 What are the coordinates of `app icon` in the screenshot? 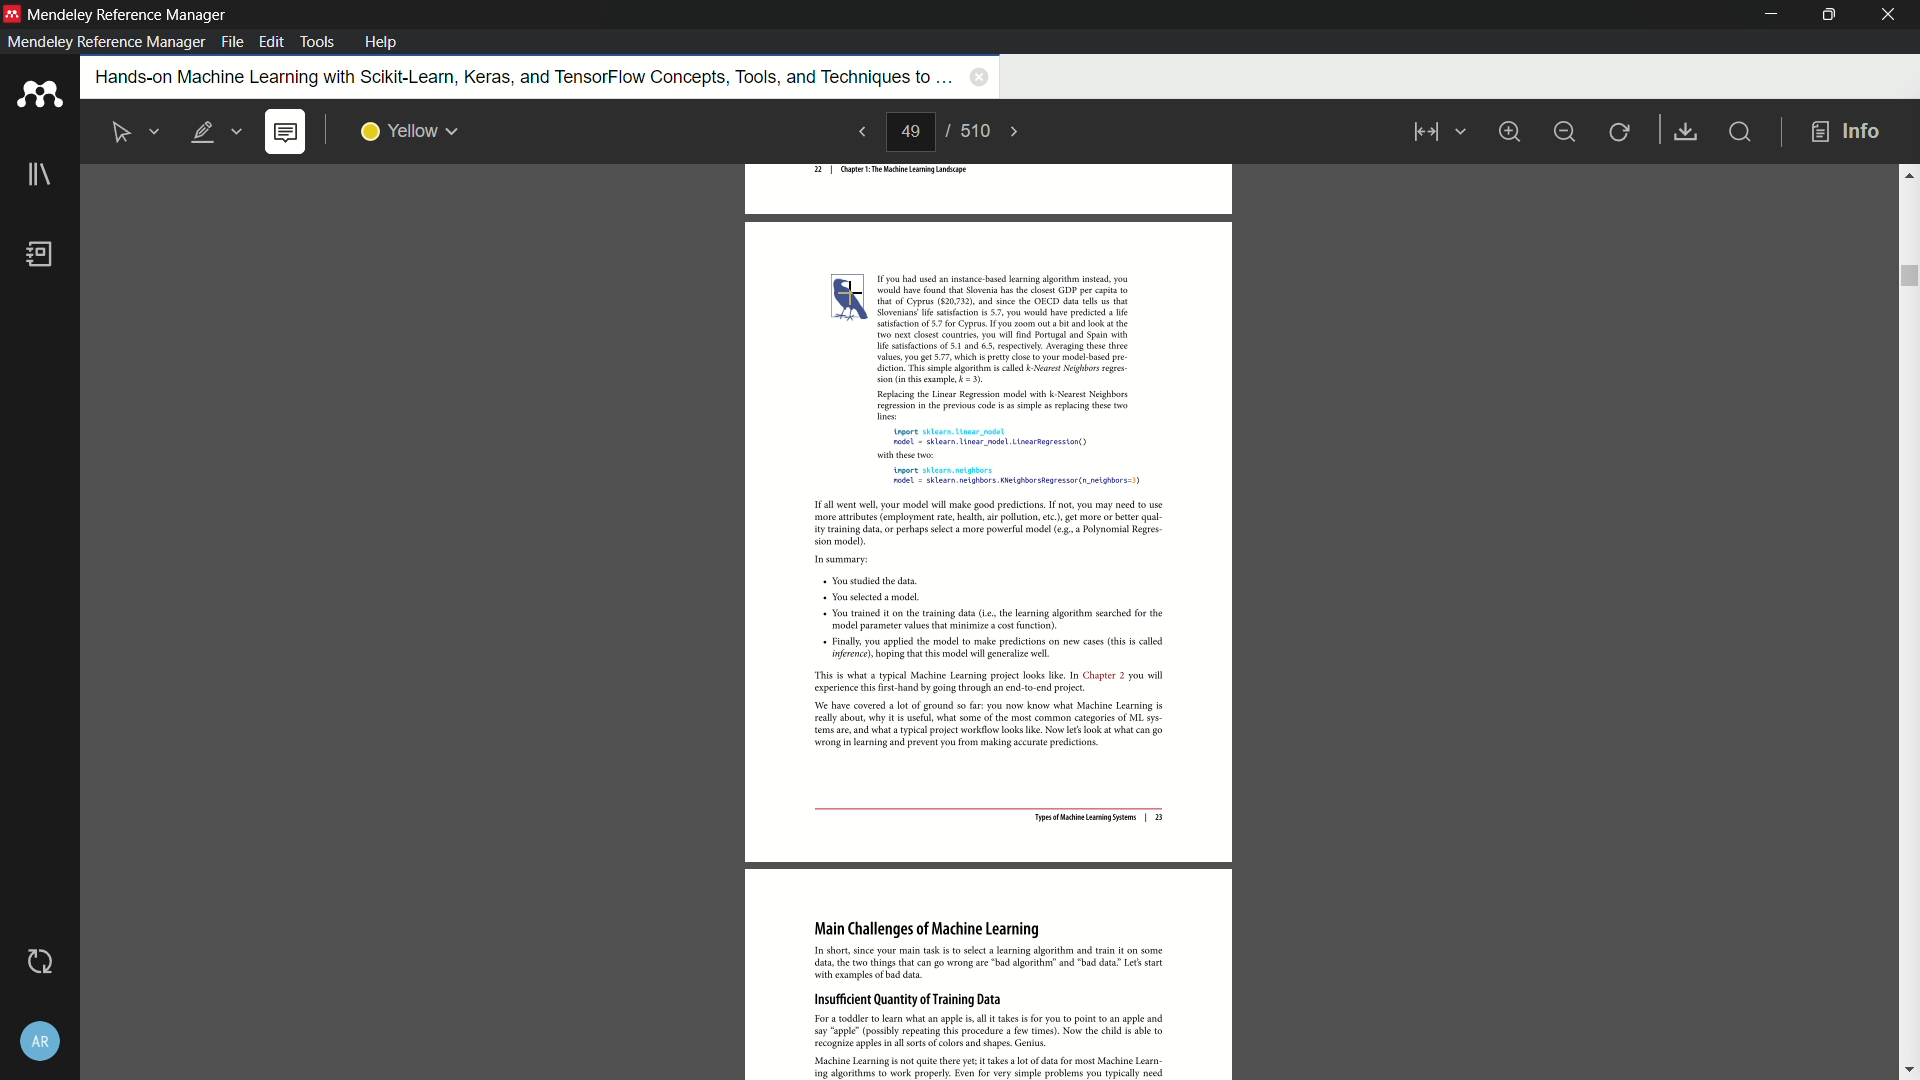 It's located at (38, 96).